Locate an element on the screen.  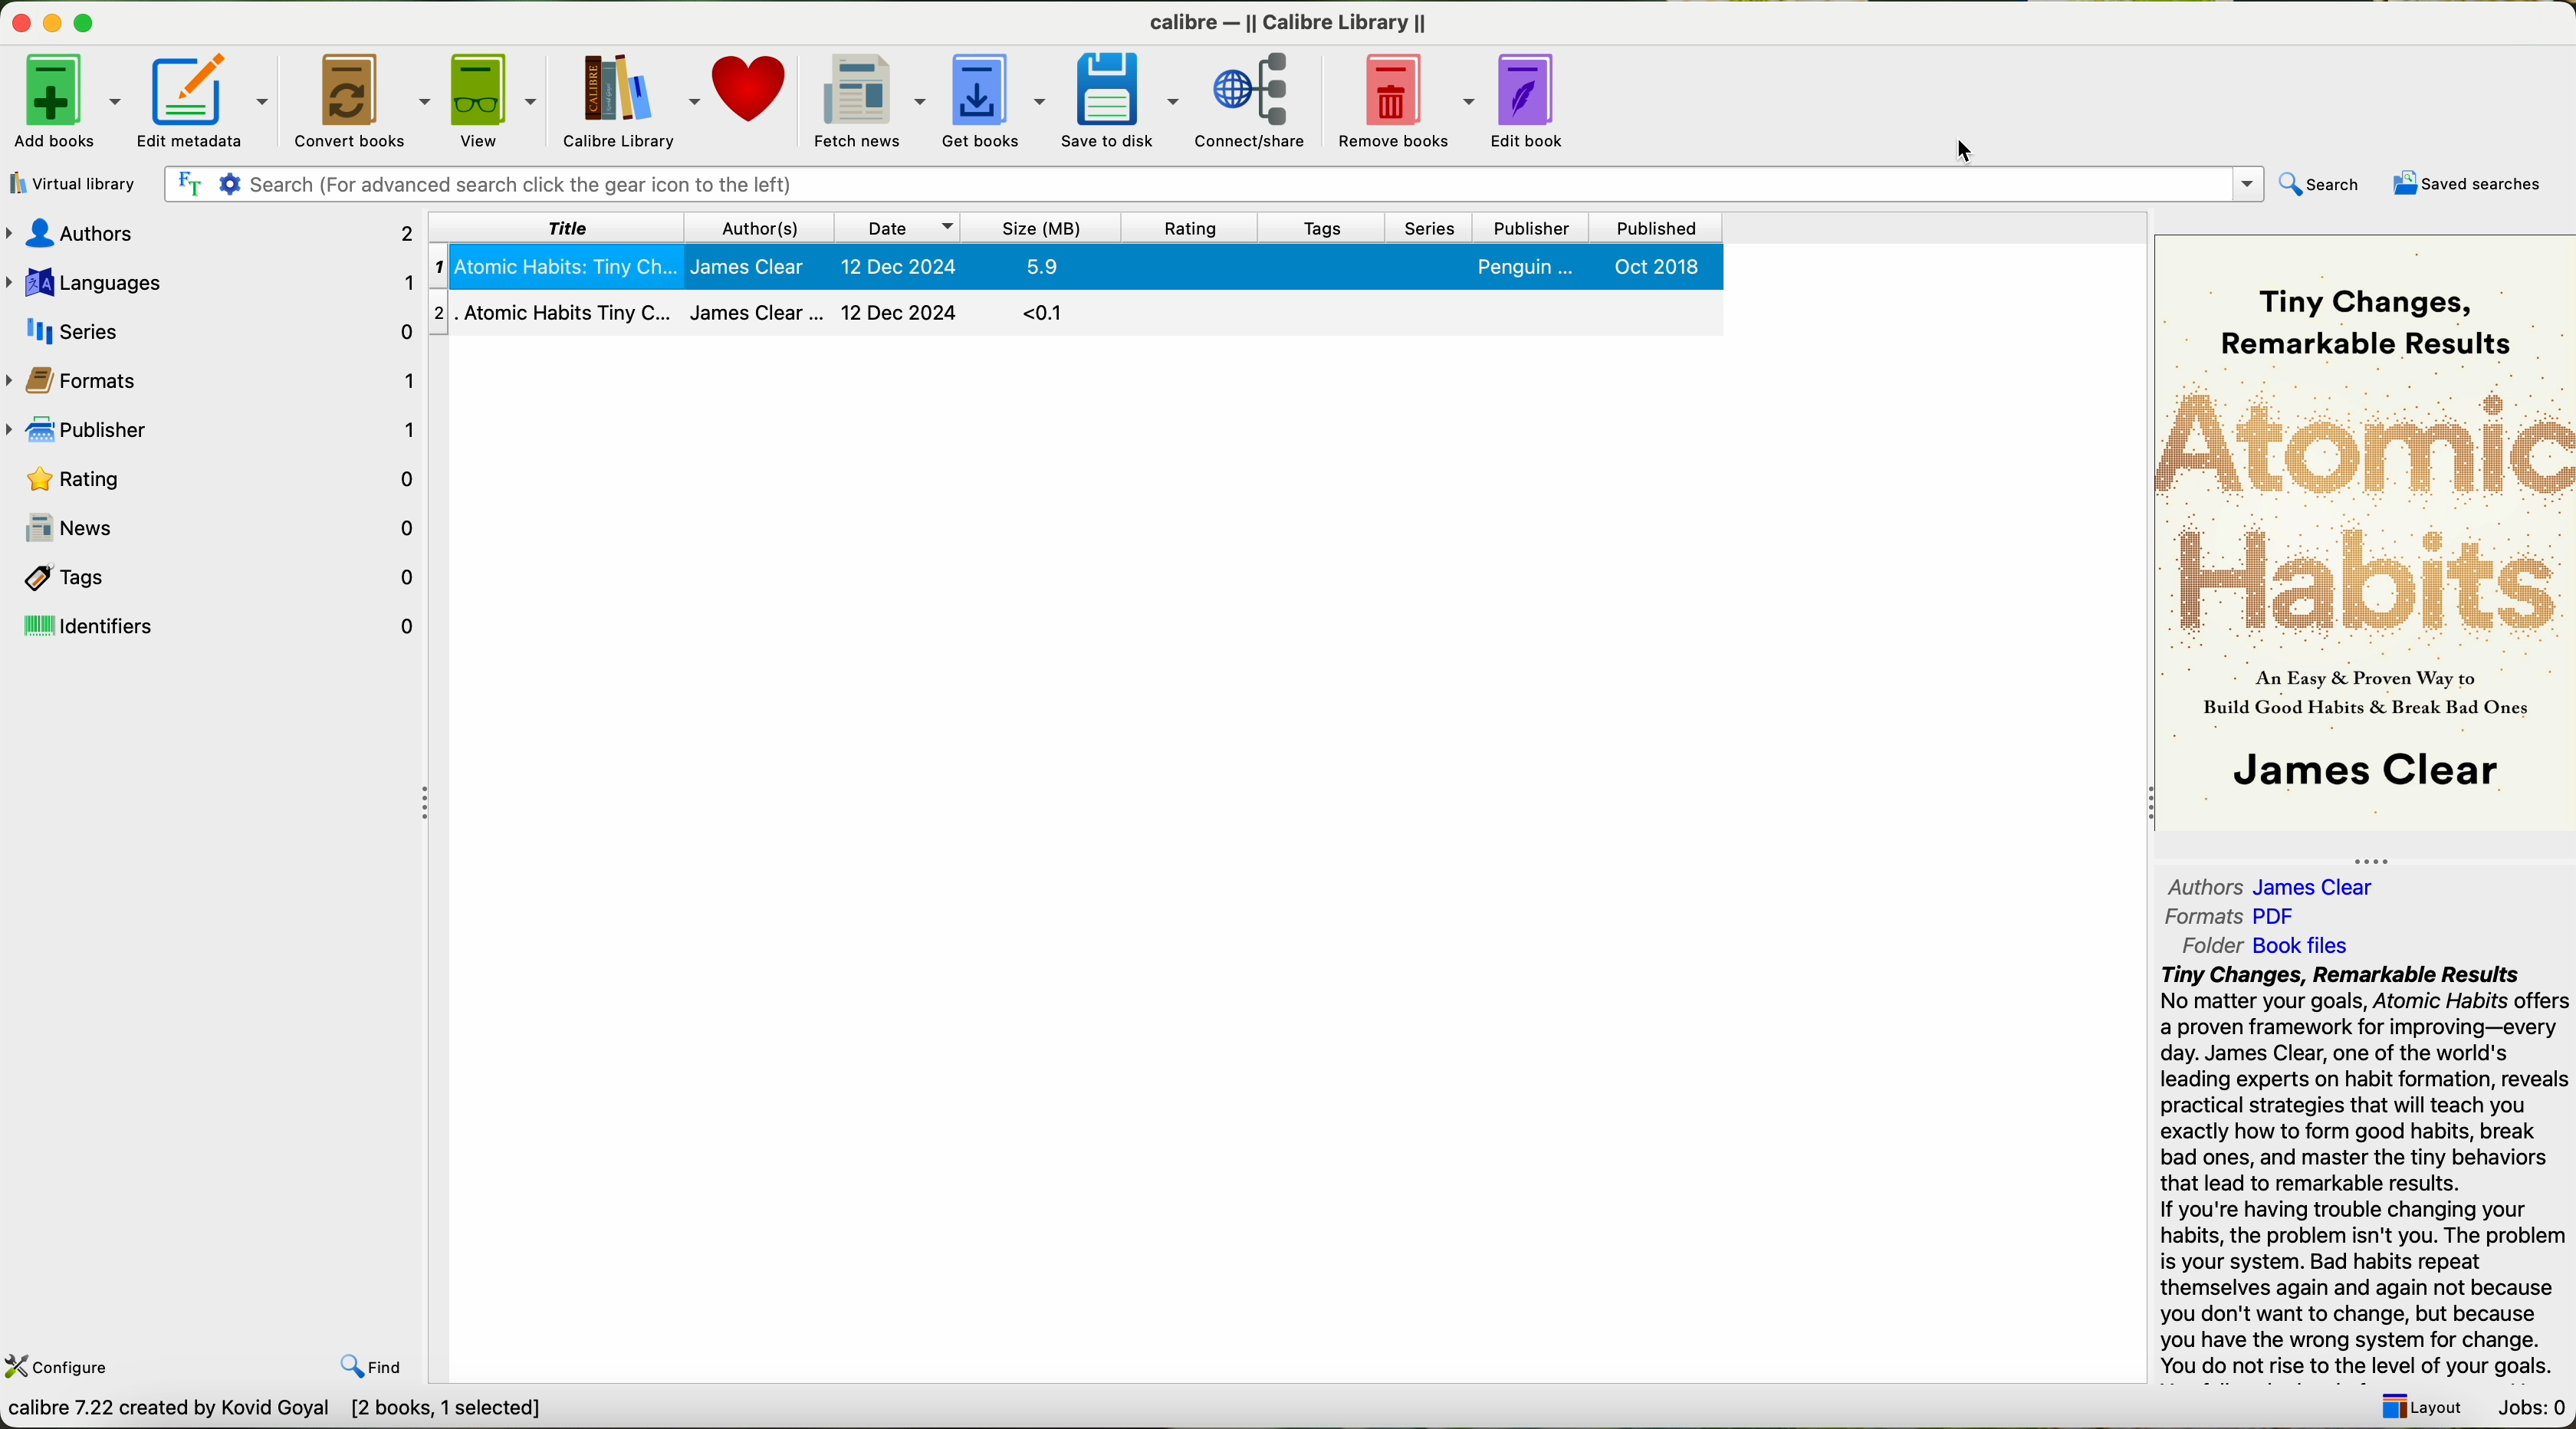
saved searches is located at coordinates (2468, 186).